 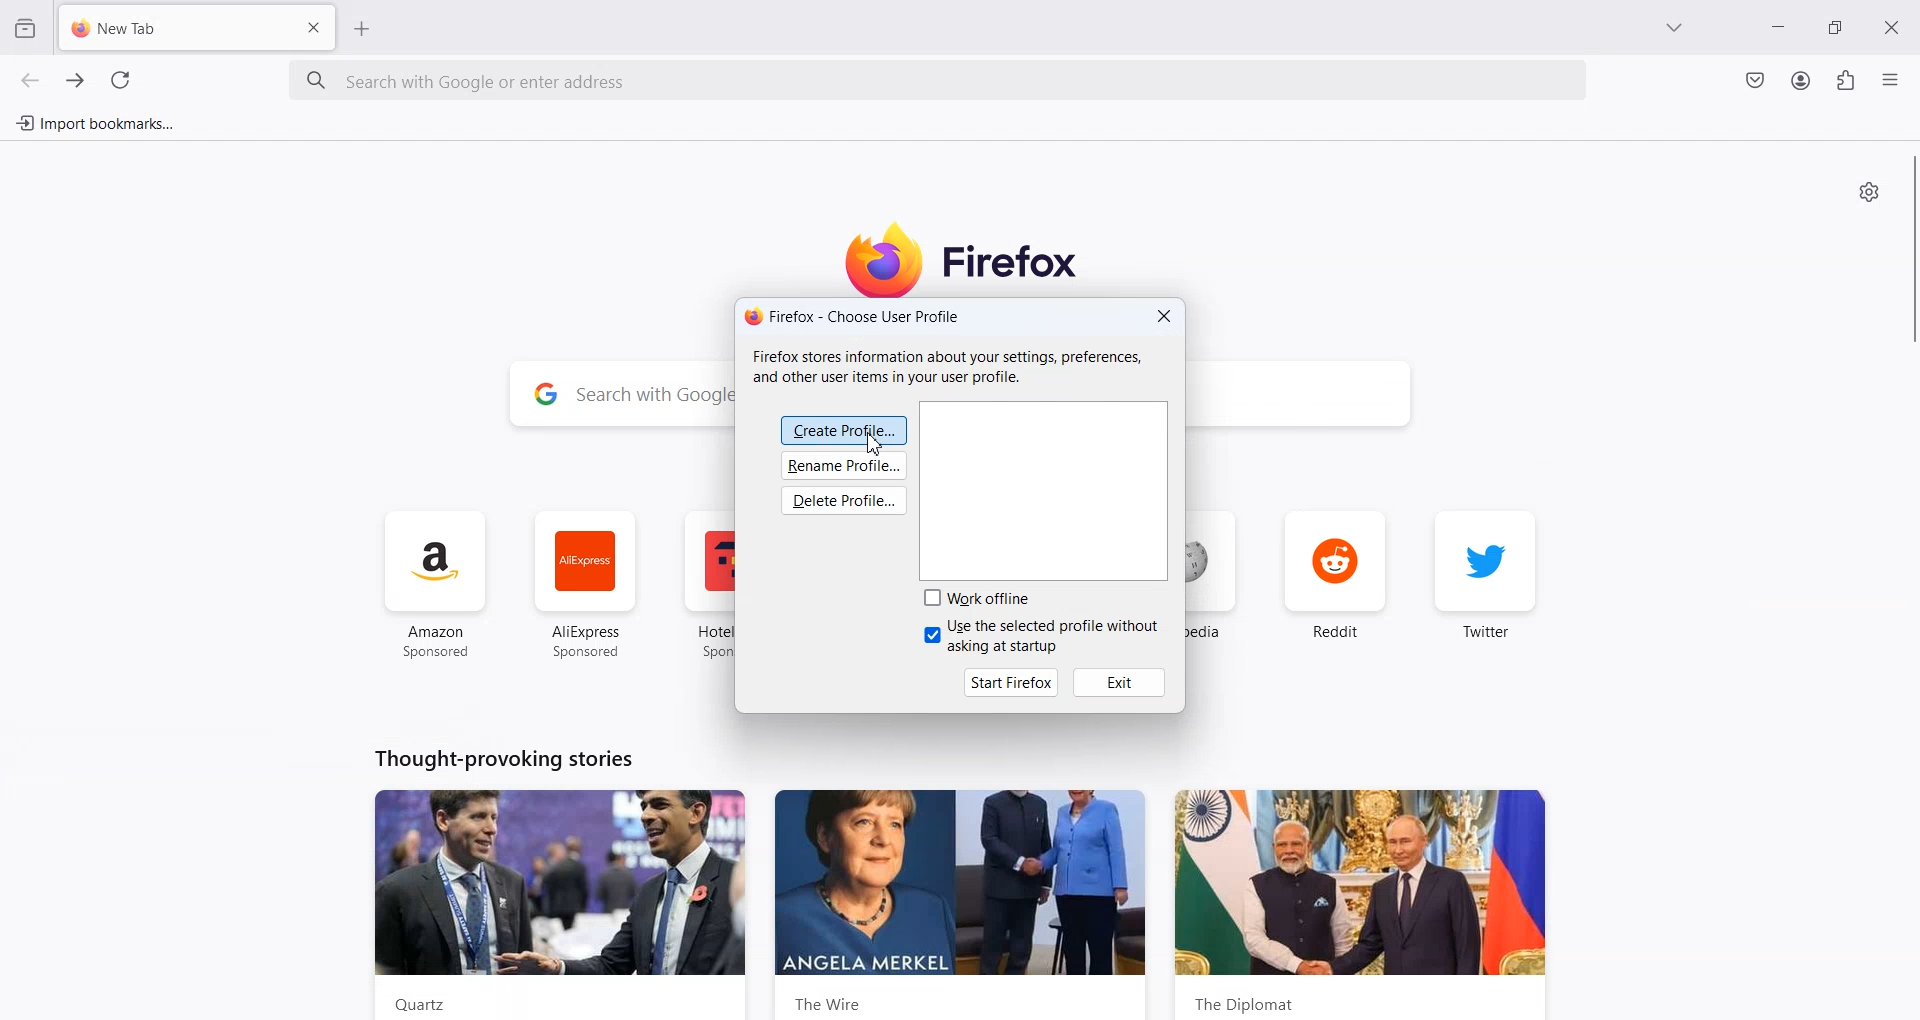 What do you see at coordinates (1164, 317) in the screenshot?
I see `Close` at bounding box center [1164, 317].